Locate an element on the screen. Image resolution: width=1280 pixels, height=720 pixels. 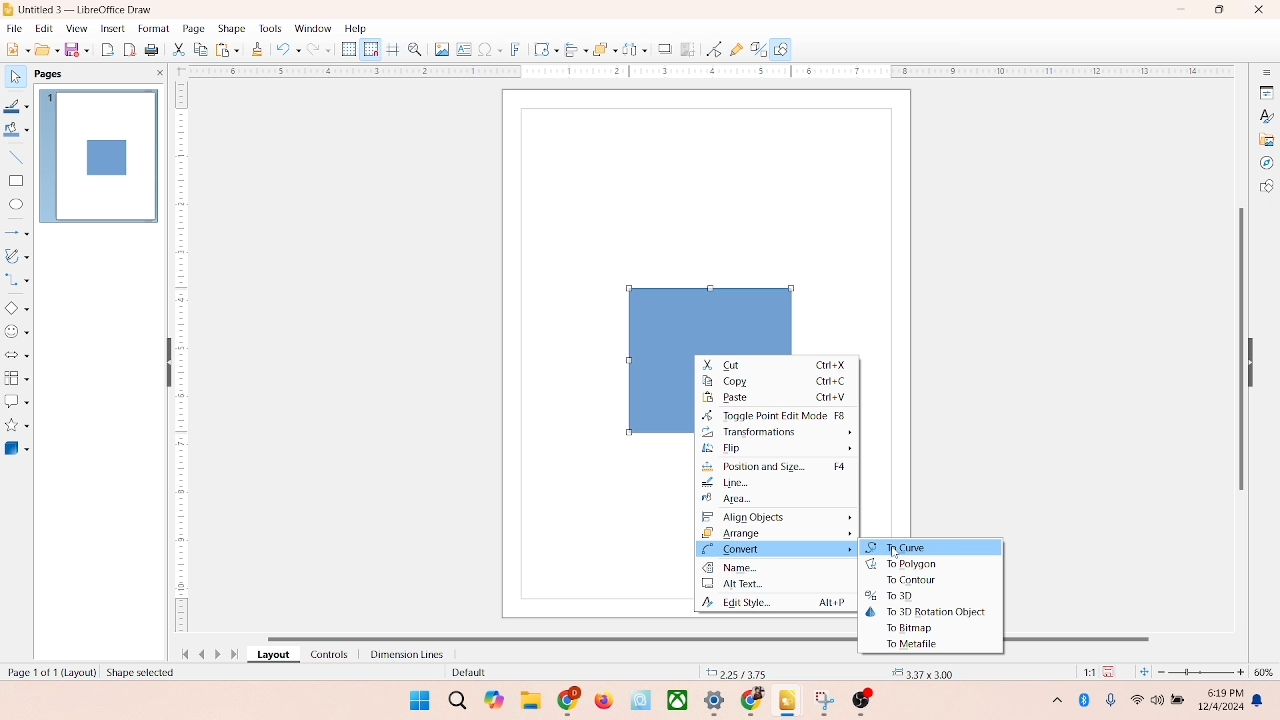
zoom factor is located at coordinates (1202, 672).